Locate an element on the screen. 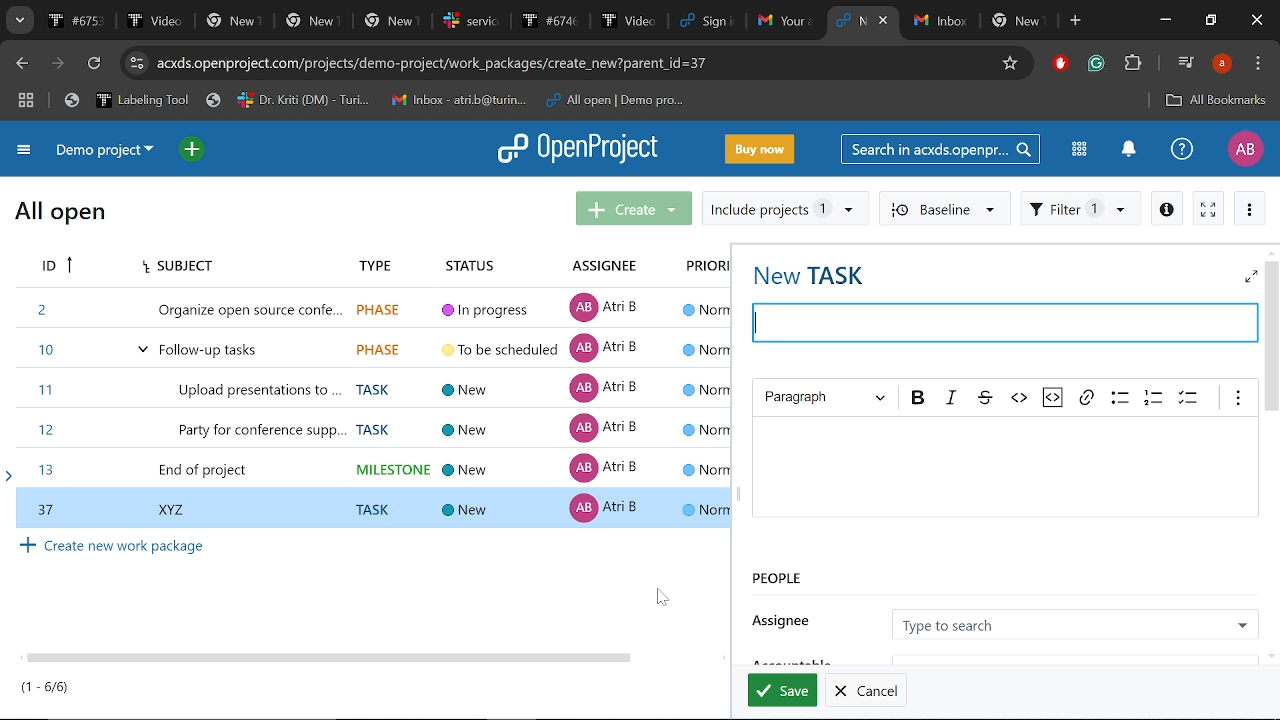  Search tabs is located at coordinates (18, 20).